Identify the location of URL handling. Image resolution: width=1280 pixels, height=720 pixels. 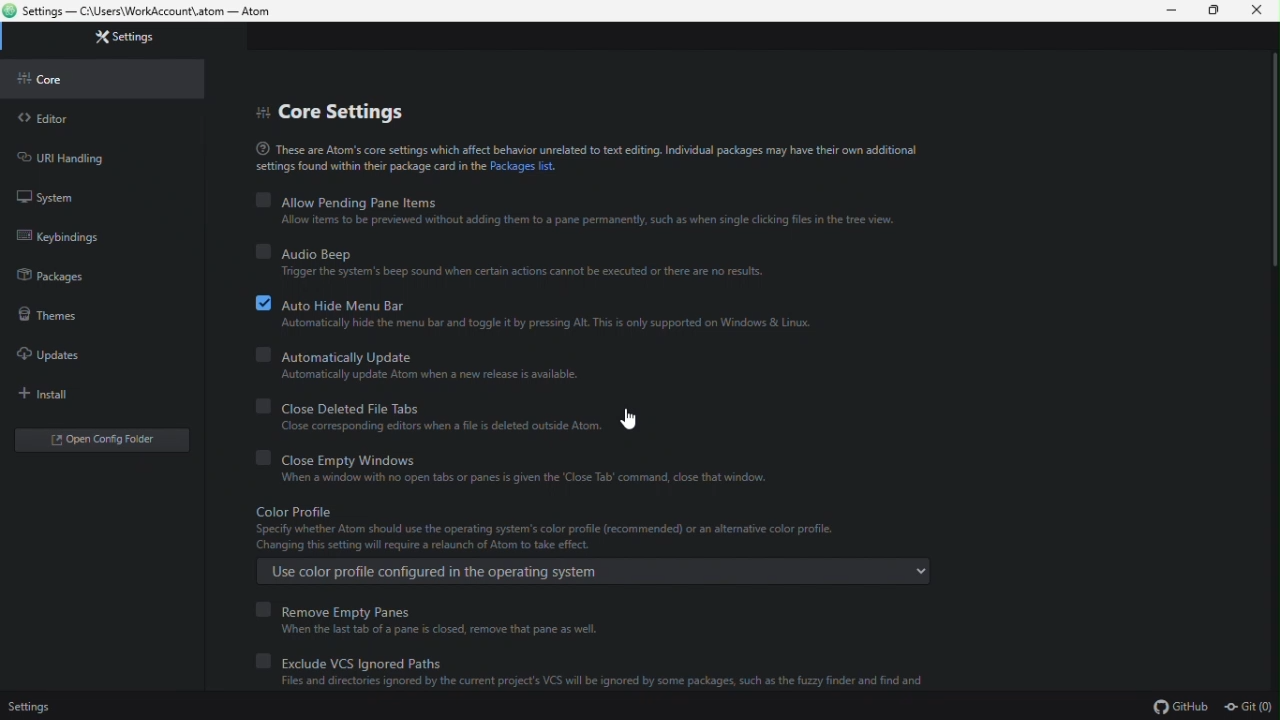
(93, 154).